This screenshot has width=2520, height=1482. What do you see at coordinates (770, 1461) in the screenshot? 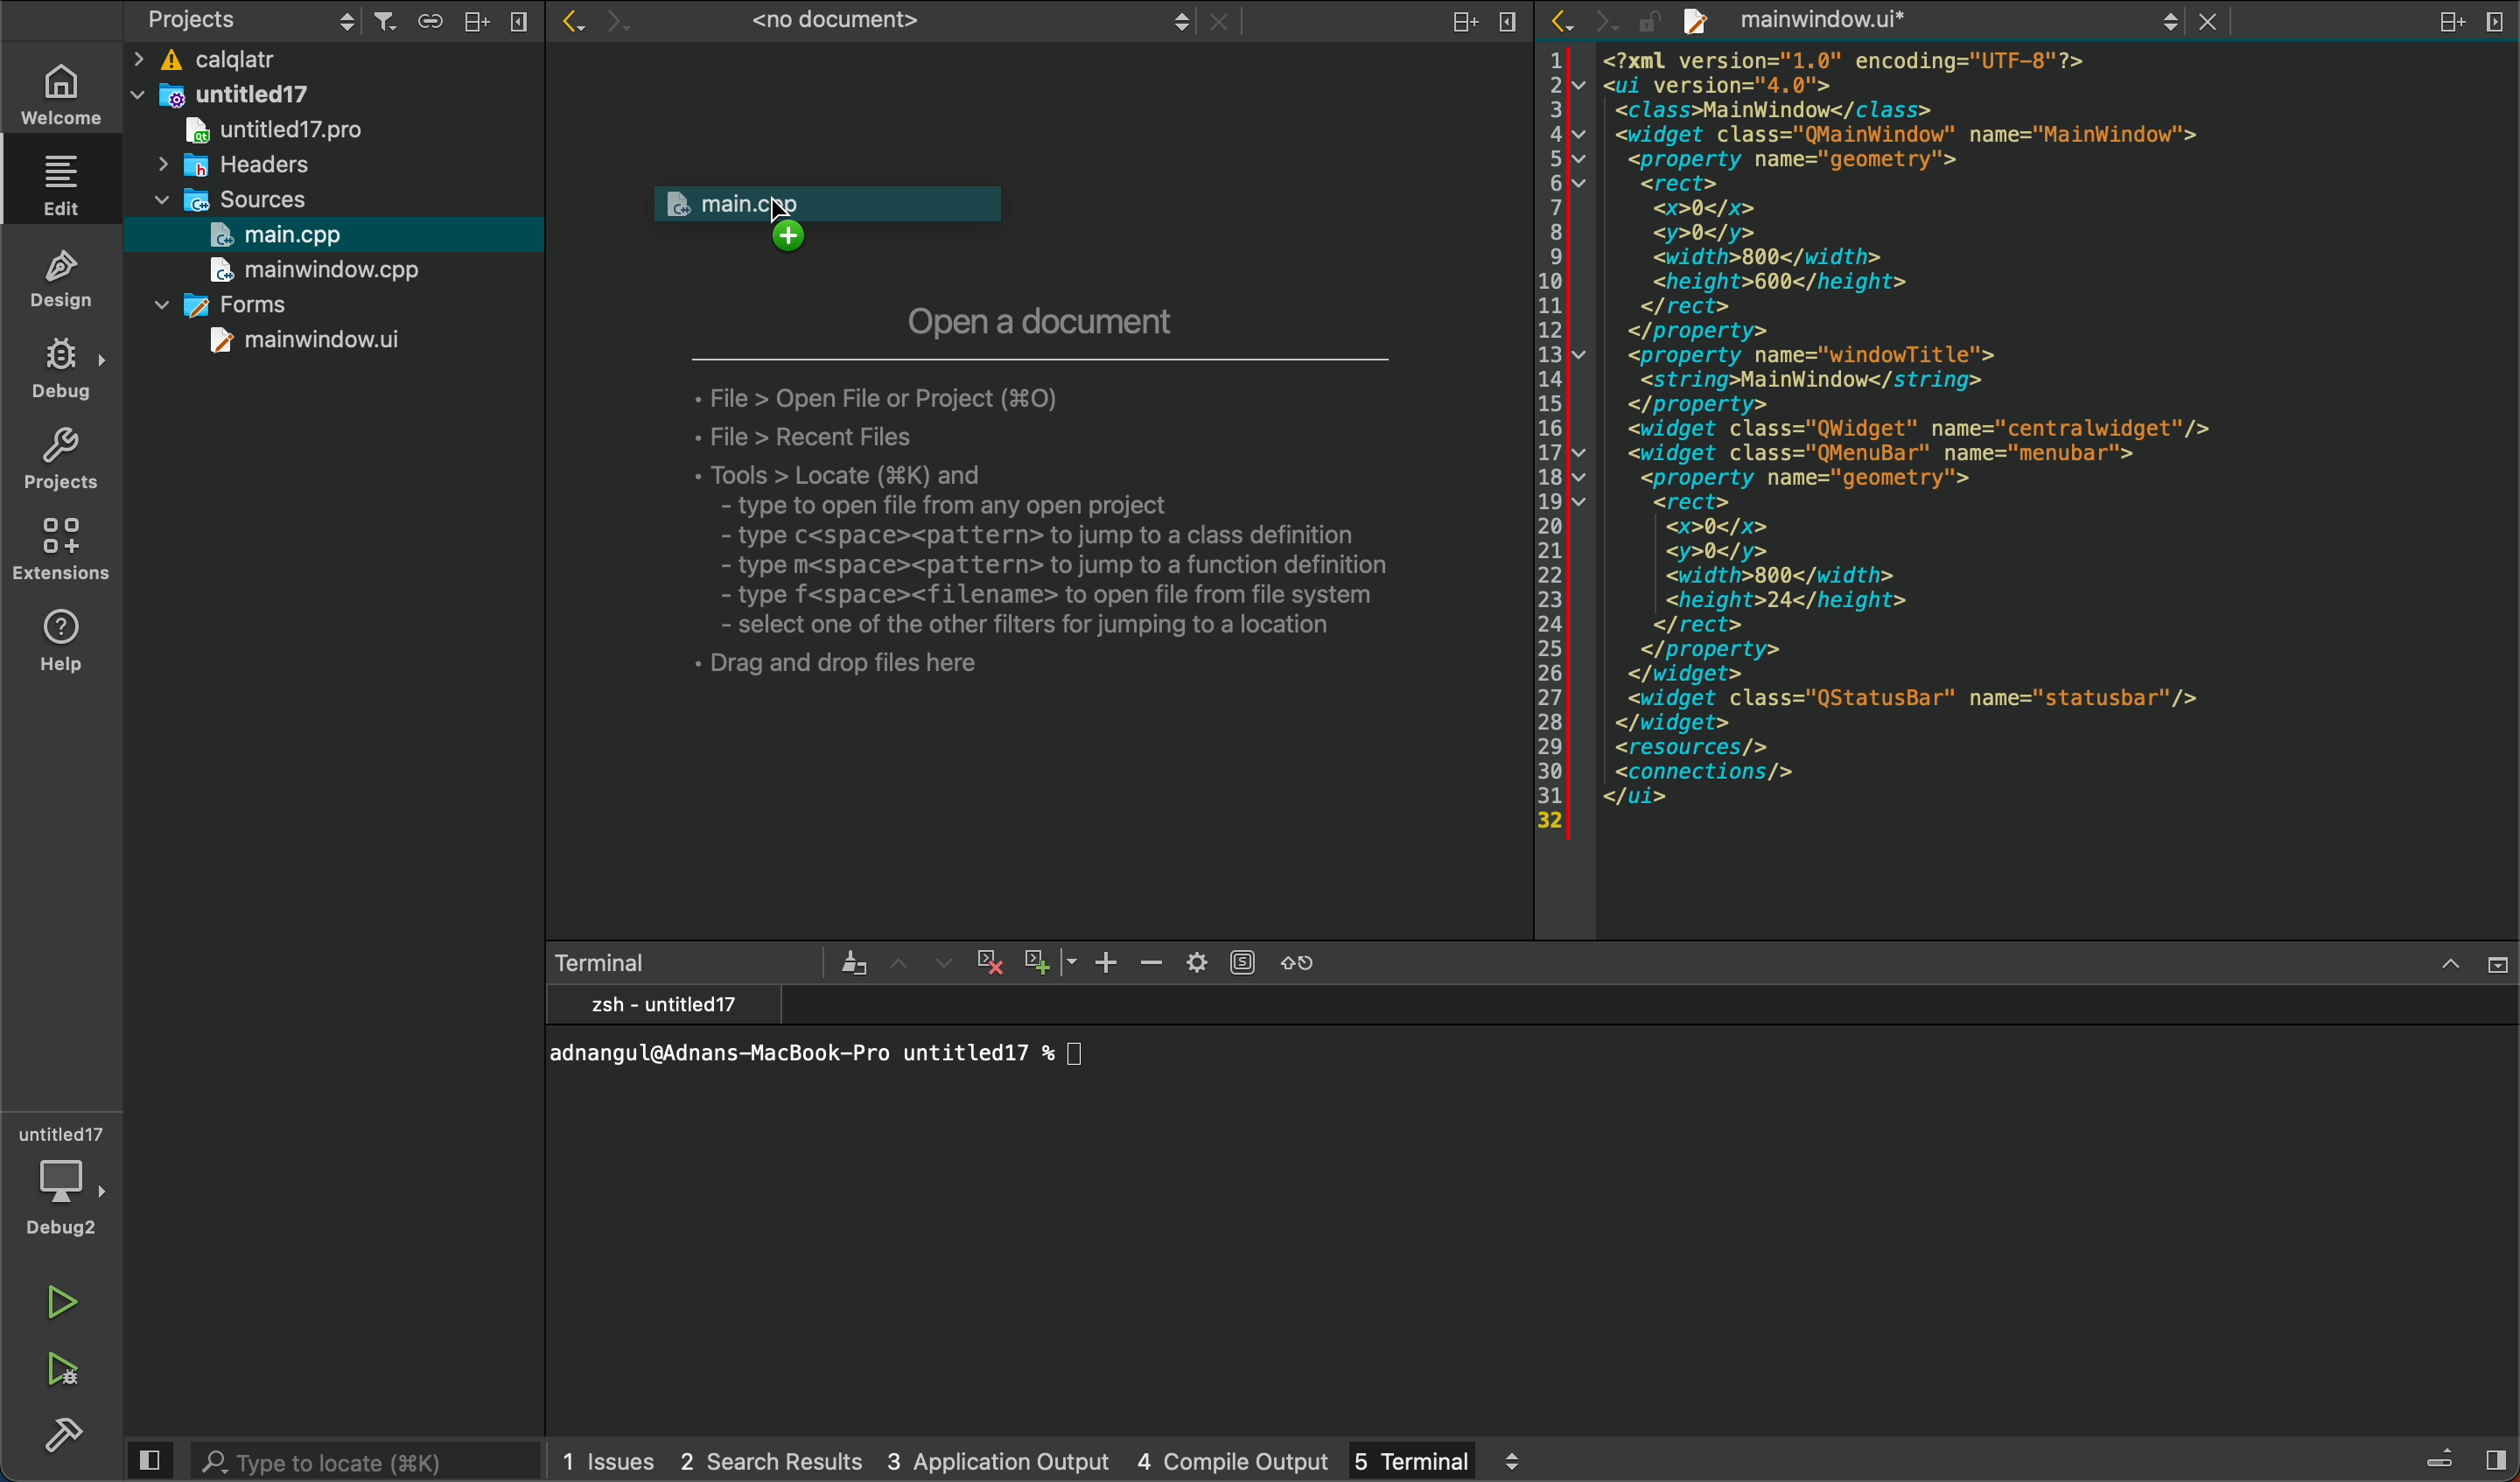
I see `search results` at bounding box center [770, 1461].